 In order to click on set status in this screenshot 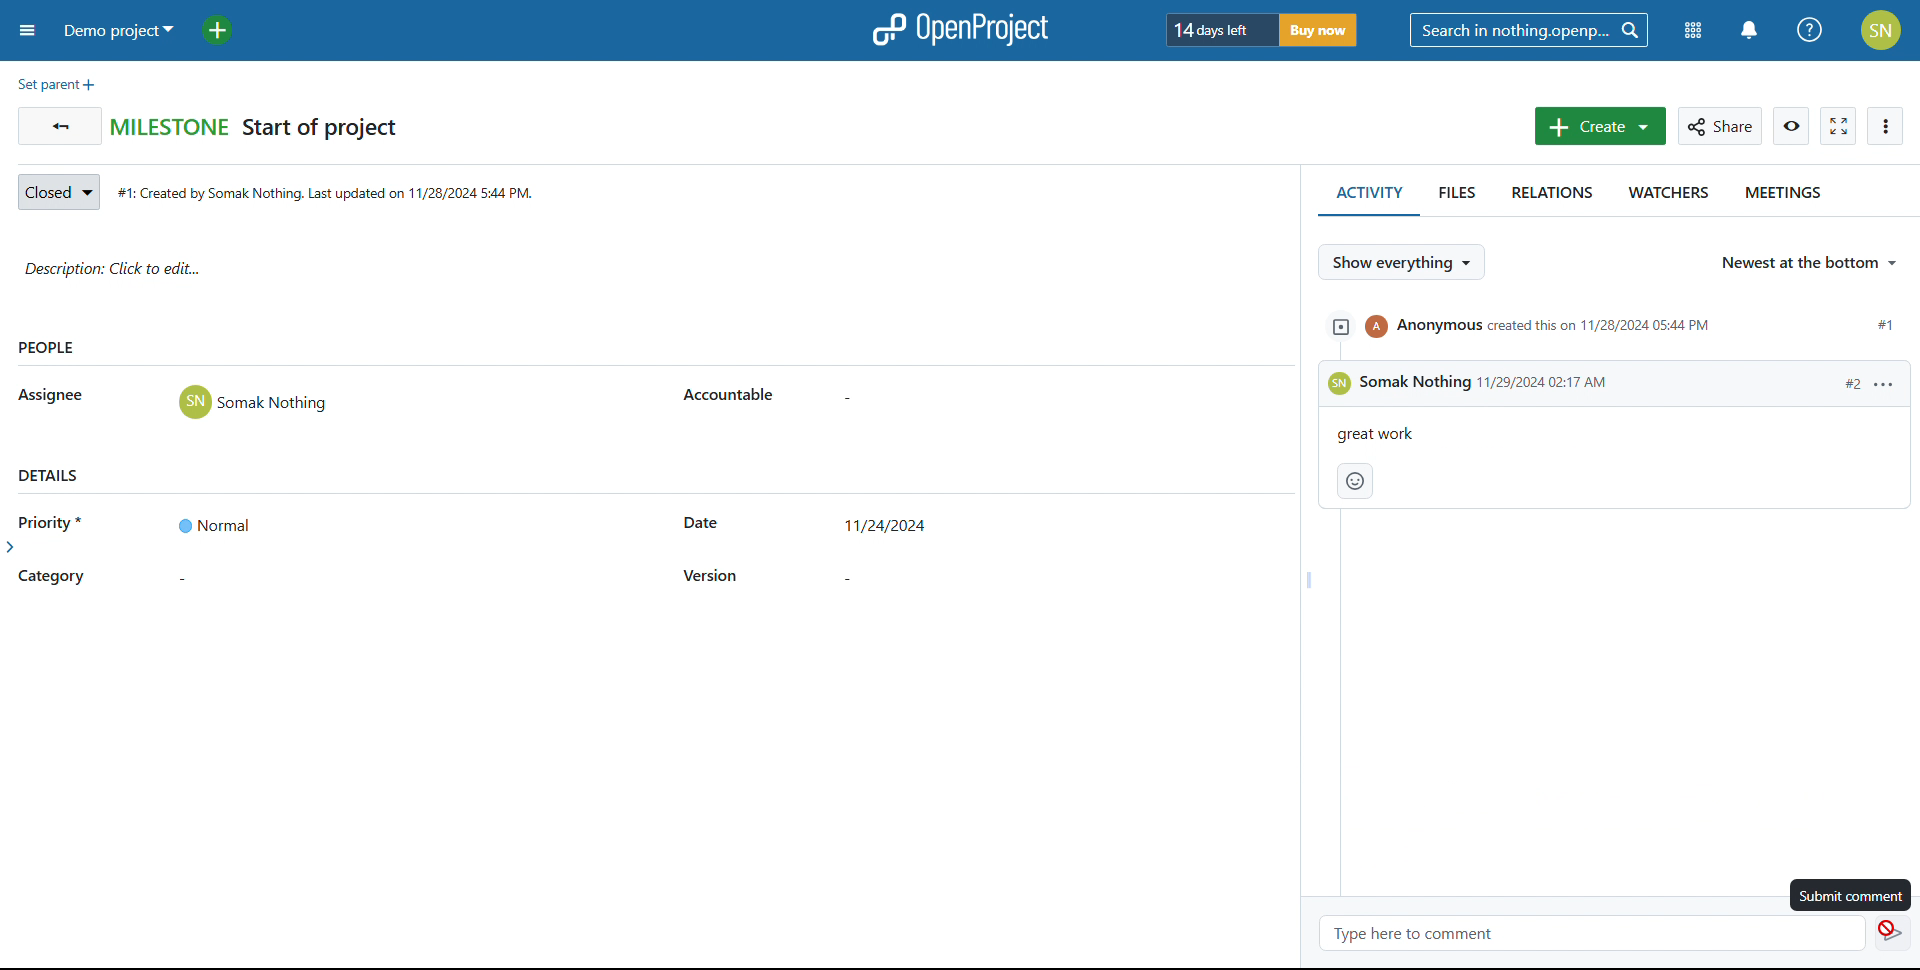, I will do `click(58, 193)`.